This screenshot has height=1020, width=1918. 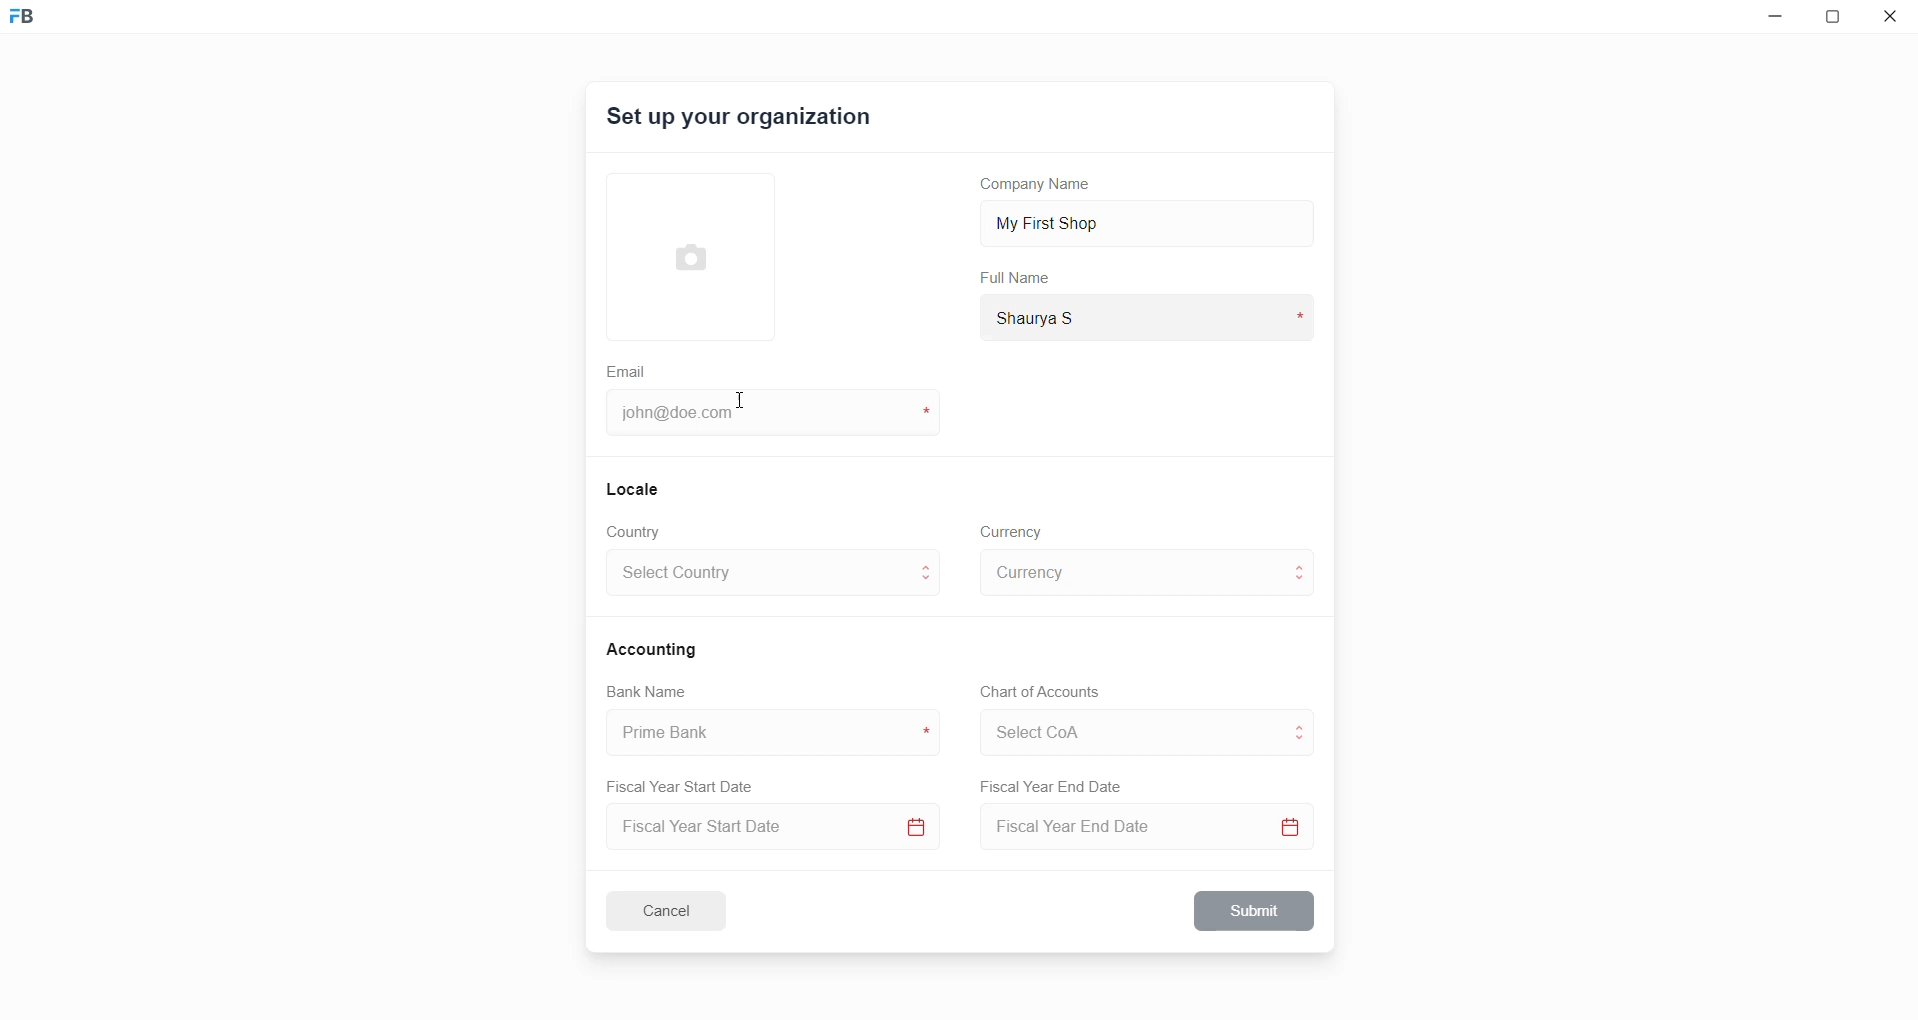 What do you see at coordinates (1301, 742) in the screenshot?
I see `move to below CoA` at bounding box center [1301, 742].